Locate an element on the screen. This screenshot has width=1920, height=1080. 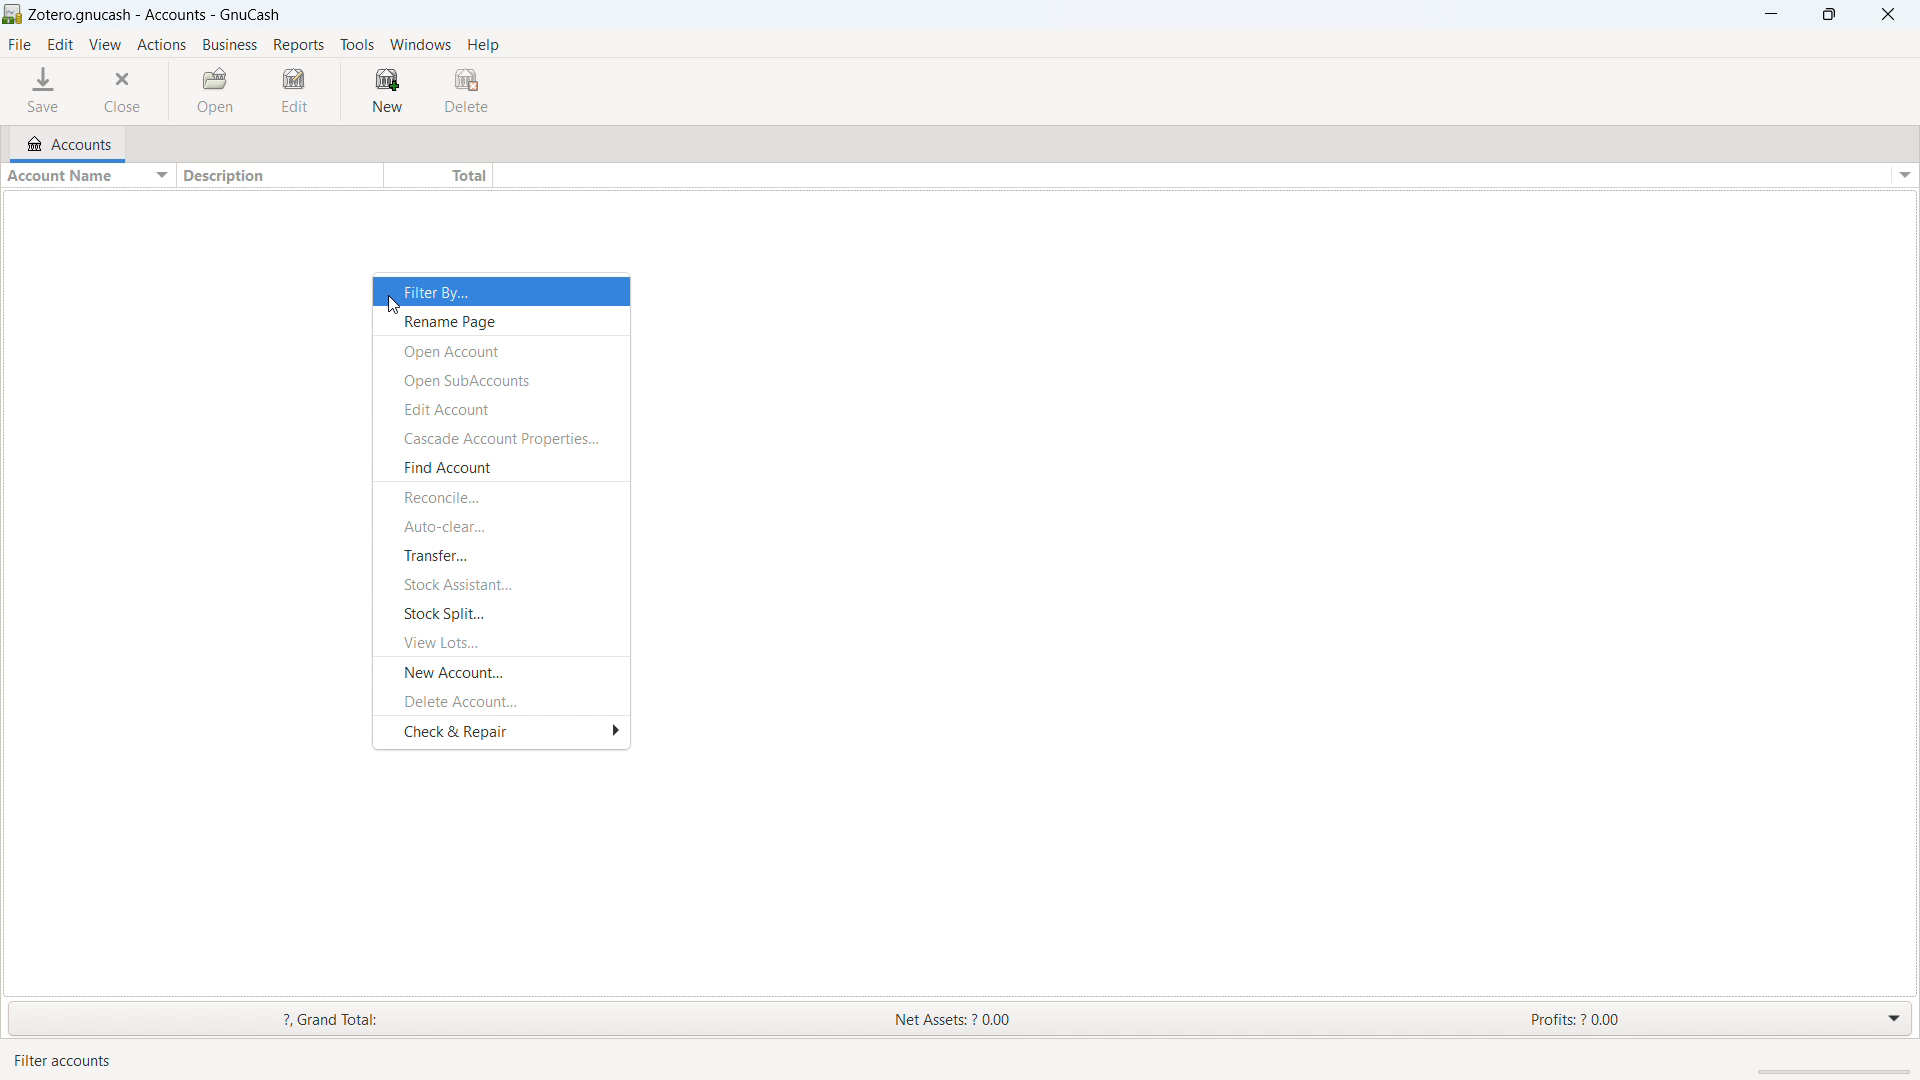
filter by is located at coordinates (502, 291).